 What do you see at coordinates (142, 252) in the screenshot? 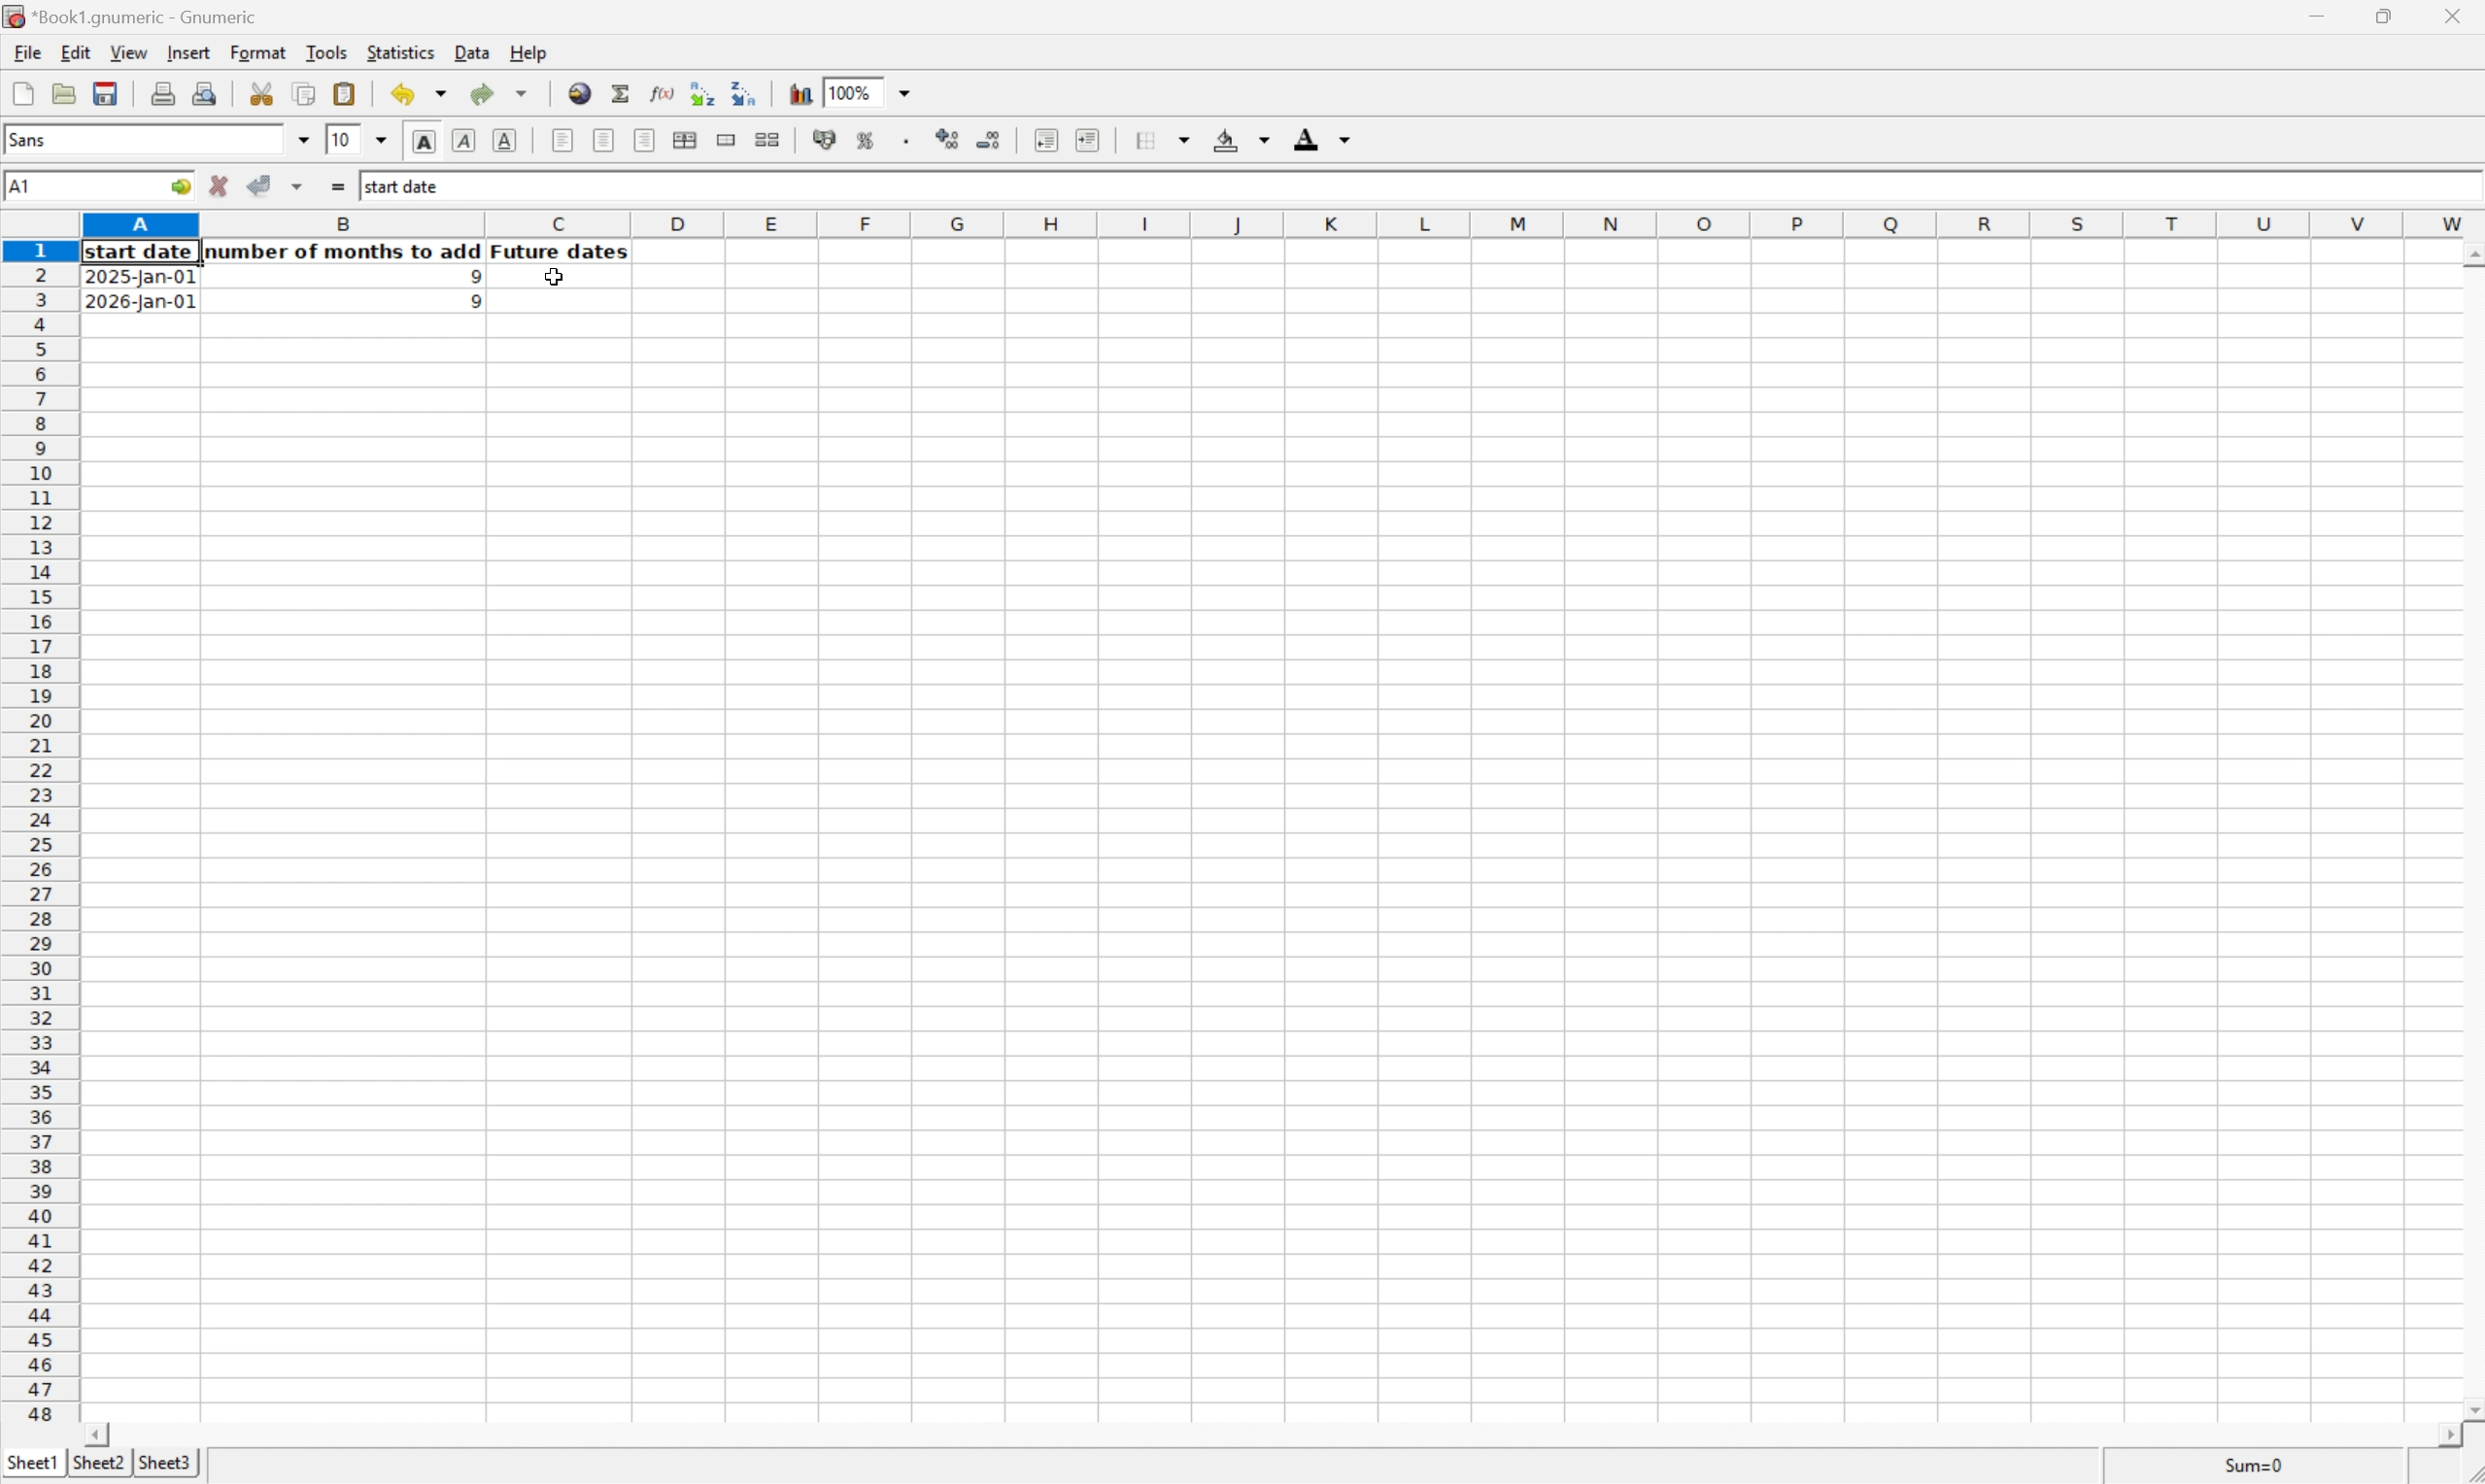
I see `start date` at bounding box center [142, 252].